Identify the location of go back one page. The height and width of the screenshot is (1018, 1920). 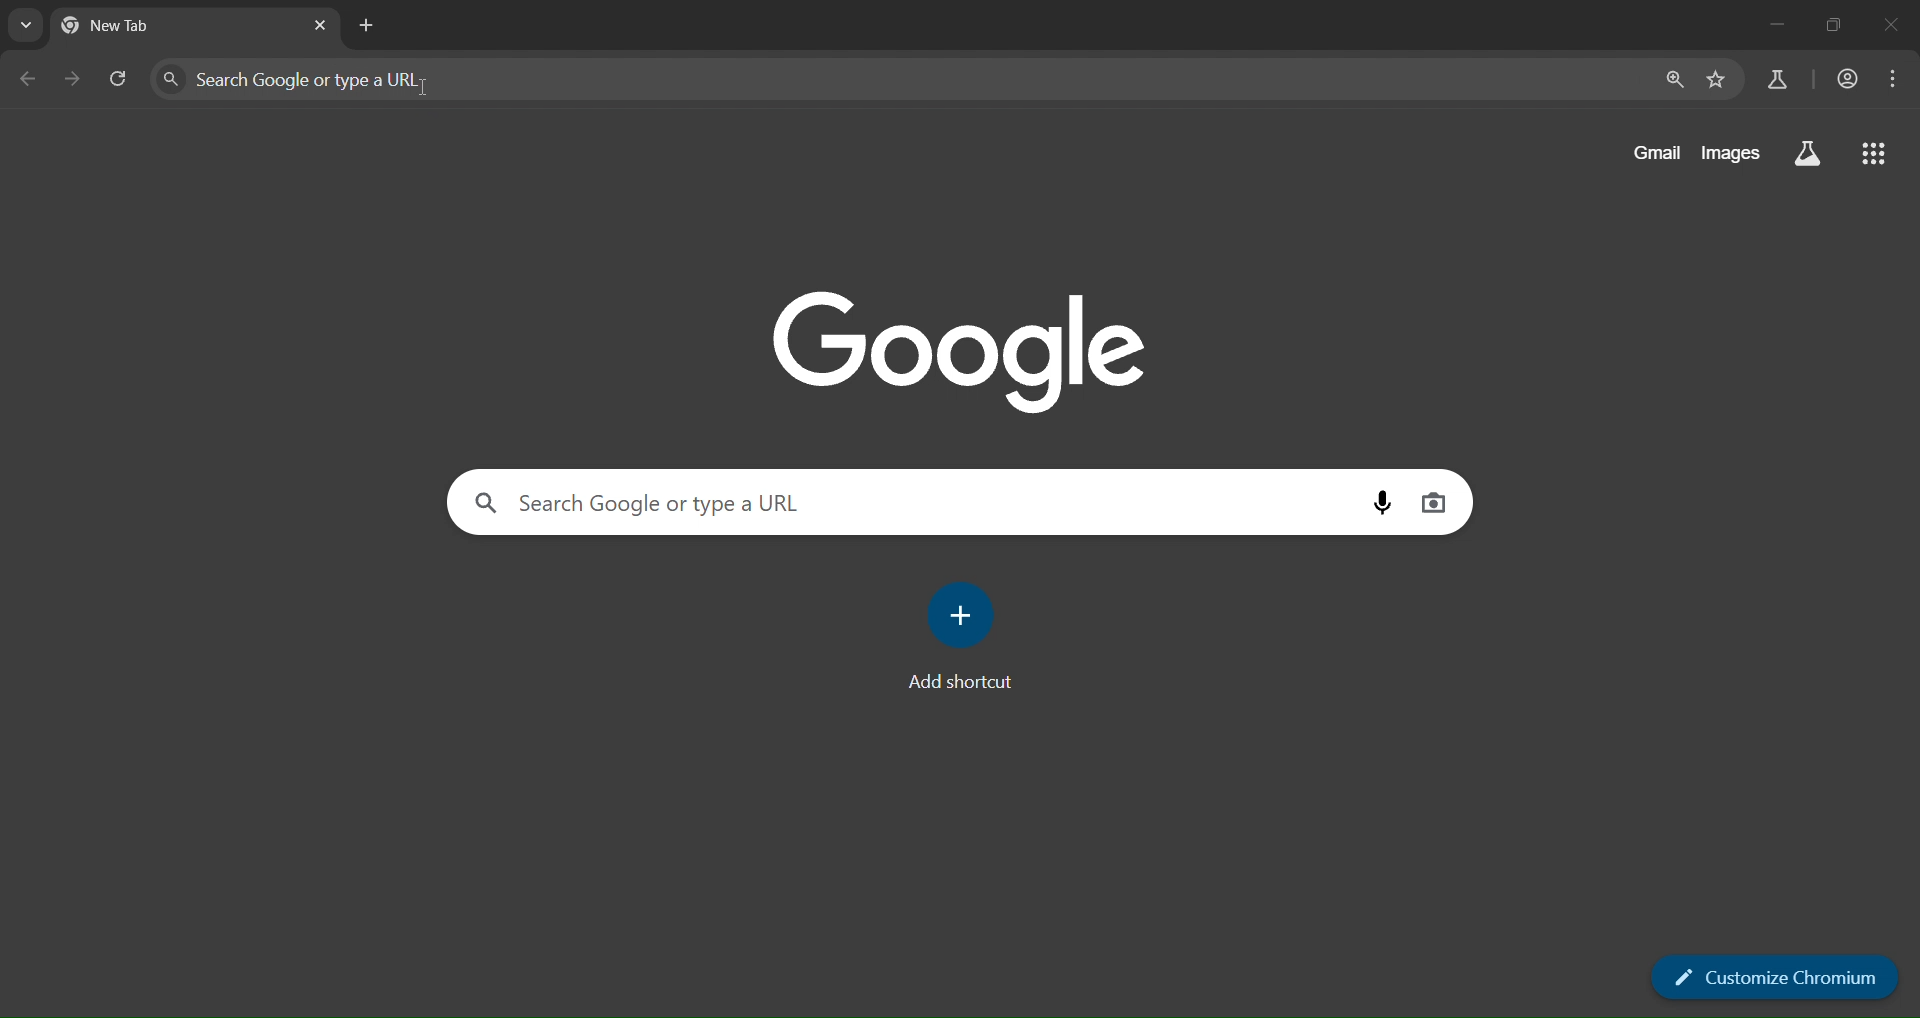
(29, 79).